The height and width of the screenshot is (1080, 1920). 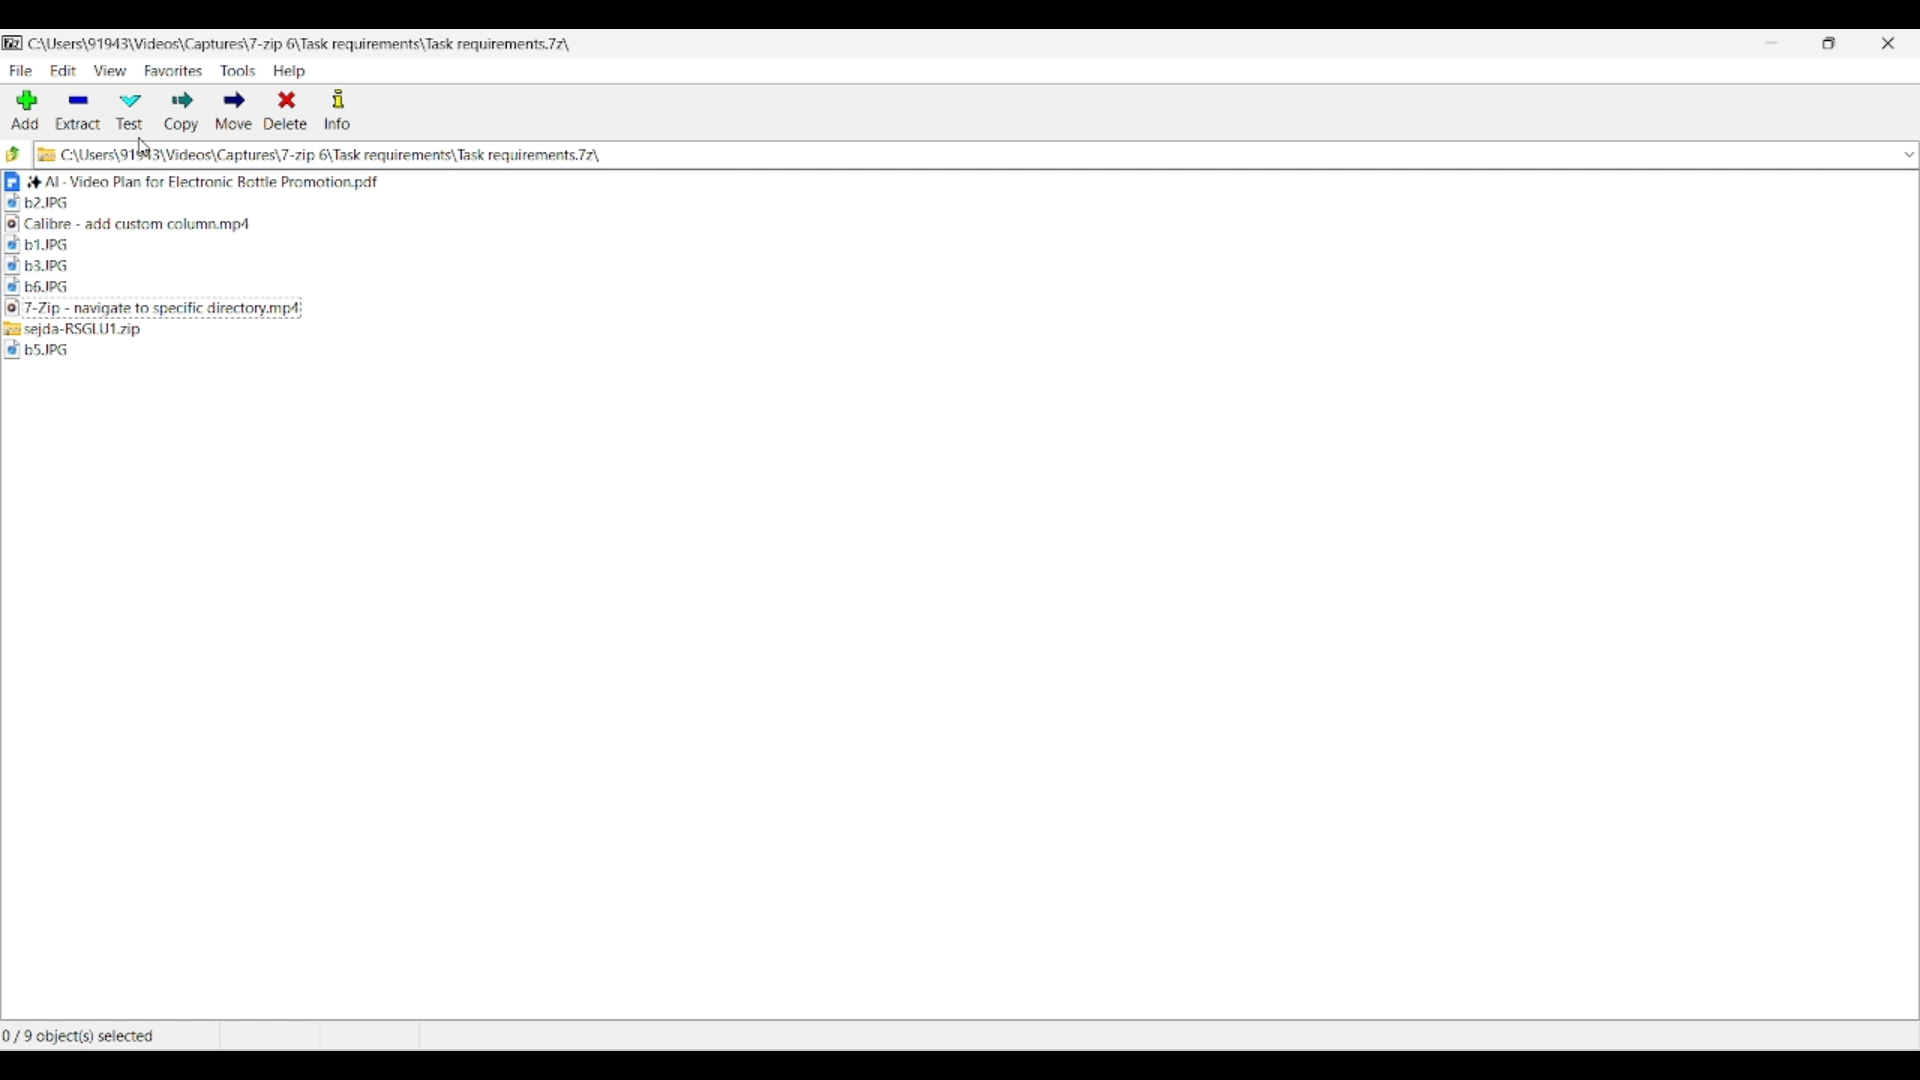 I want to click on Edit menu, so click(x=64, y=71).